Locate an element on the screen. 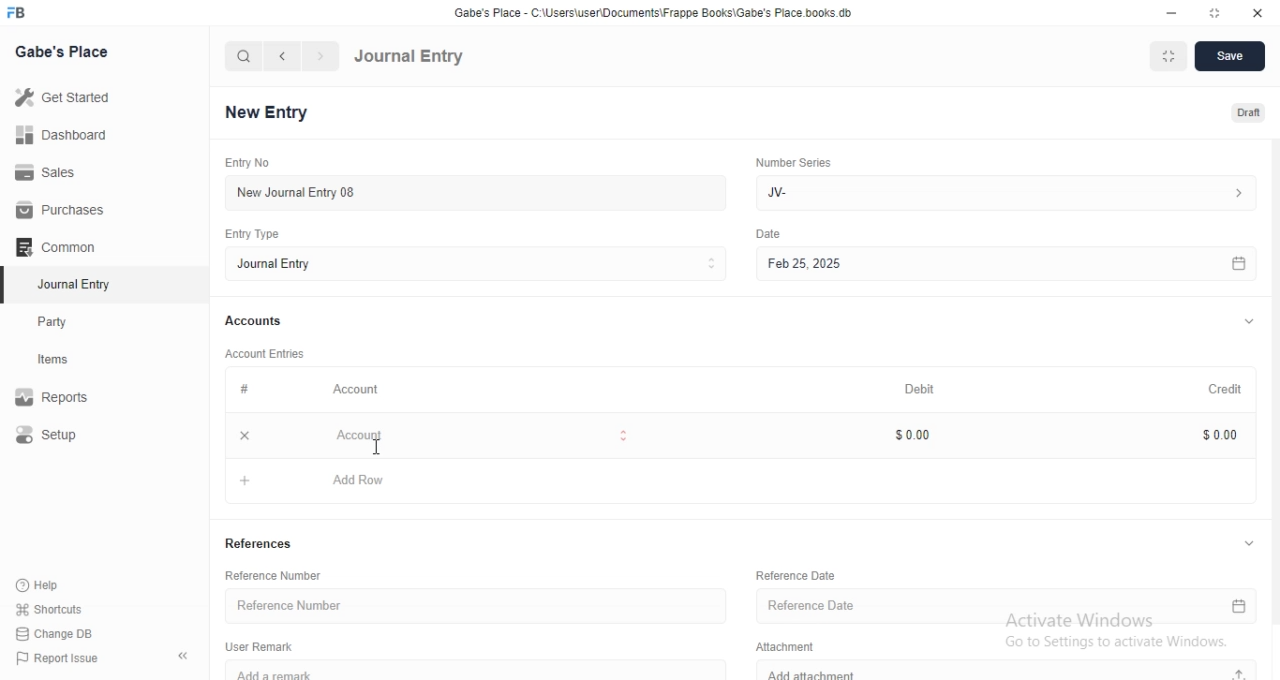  Party is located at coordinates (72, 322).